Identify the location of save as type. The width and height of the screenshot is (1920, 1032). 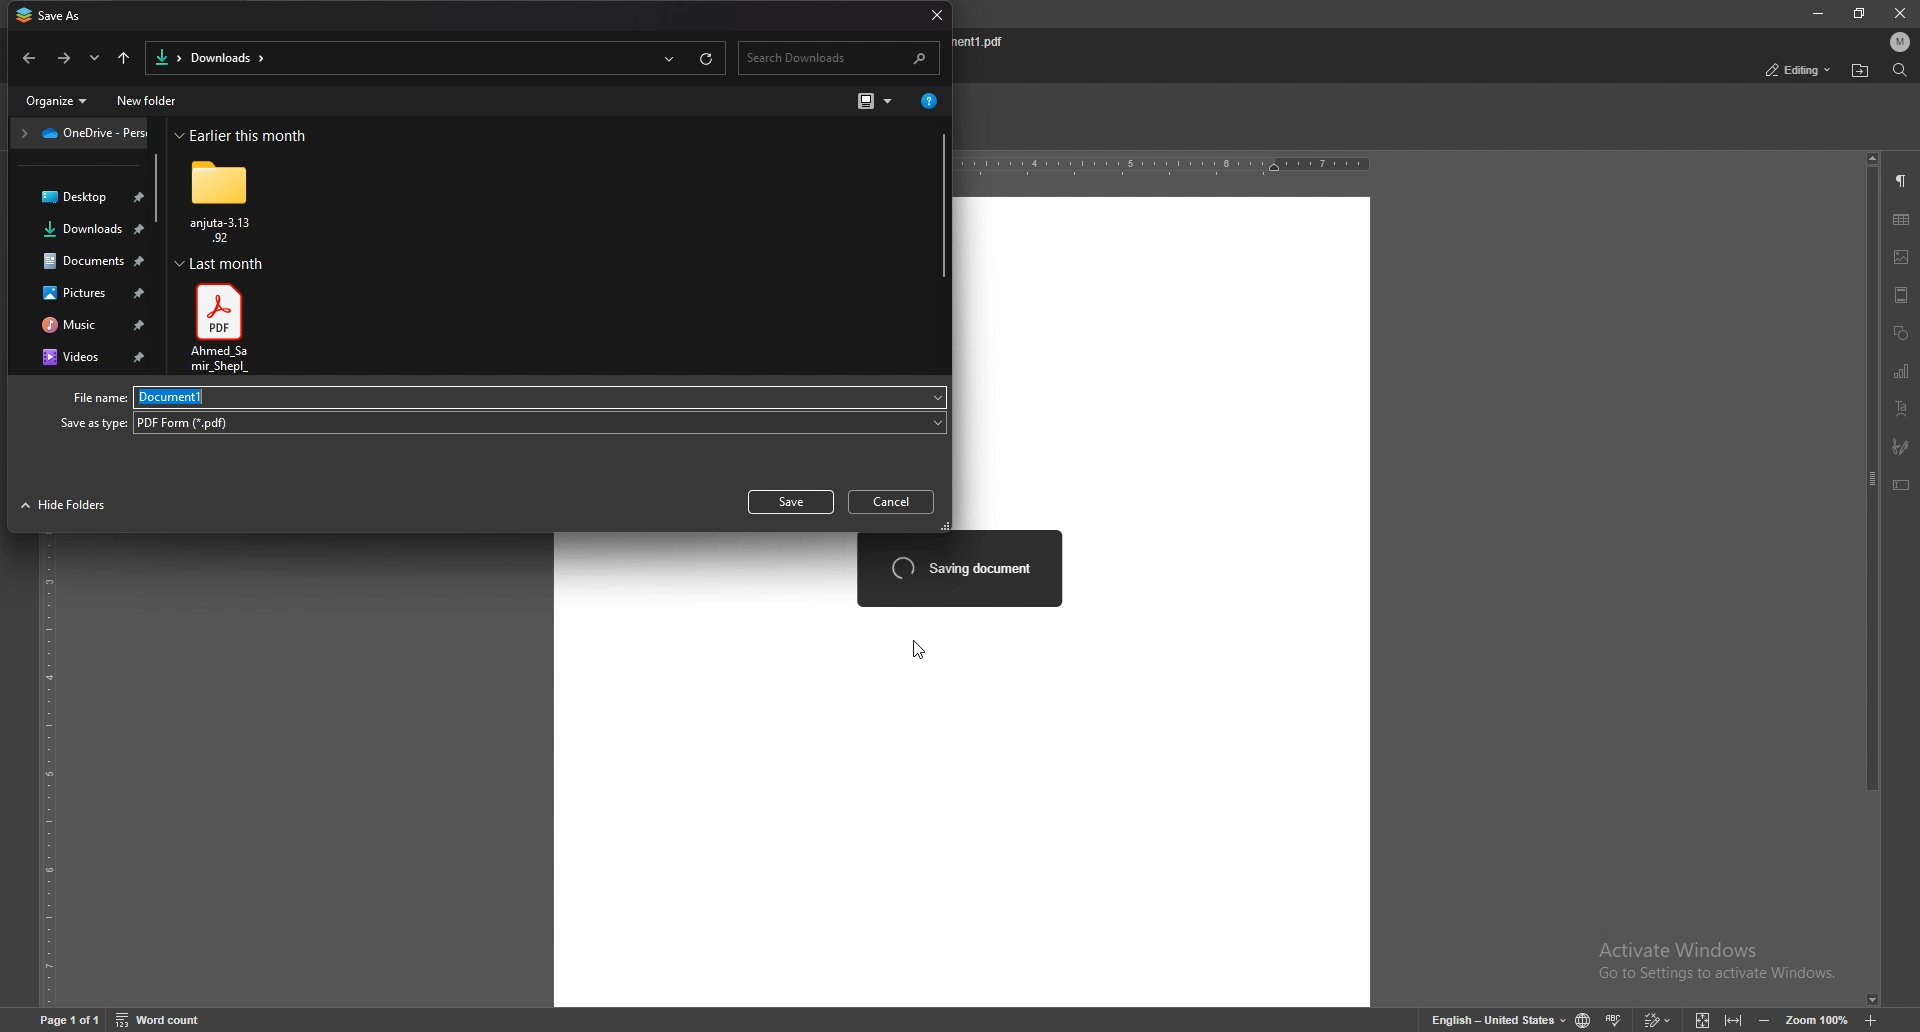
(500, 423).